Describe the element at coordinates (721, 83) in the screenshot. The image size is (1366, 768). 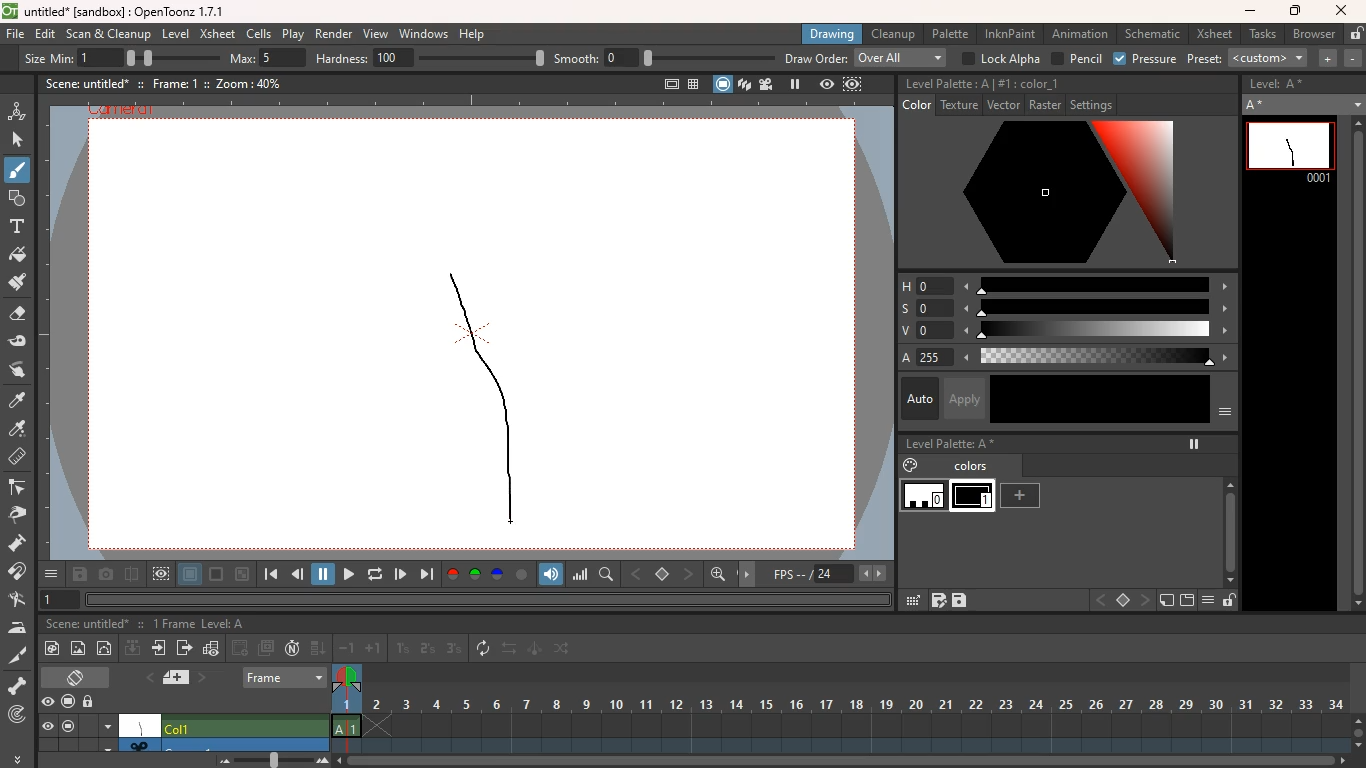
I see `screen` at that location.